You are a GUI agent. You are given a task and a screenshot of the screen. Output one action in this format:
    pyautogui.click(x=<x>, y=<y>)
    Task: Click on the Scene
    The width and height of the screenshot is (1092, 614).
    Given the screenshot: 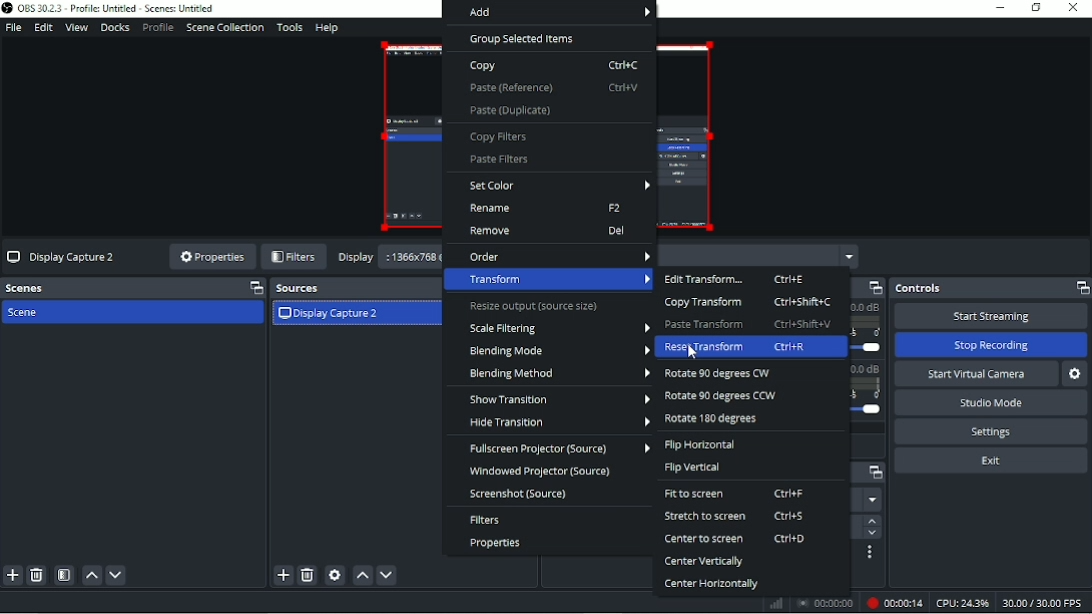 What is the action you would take?
    pyautogui.click(x=27, y=313)
    